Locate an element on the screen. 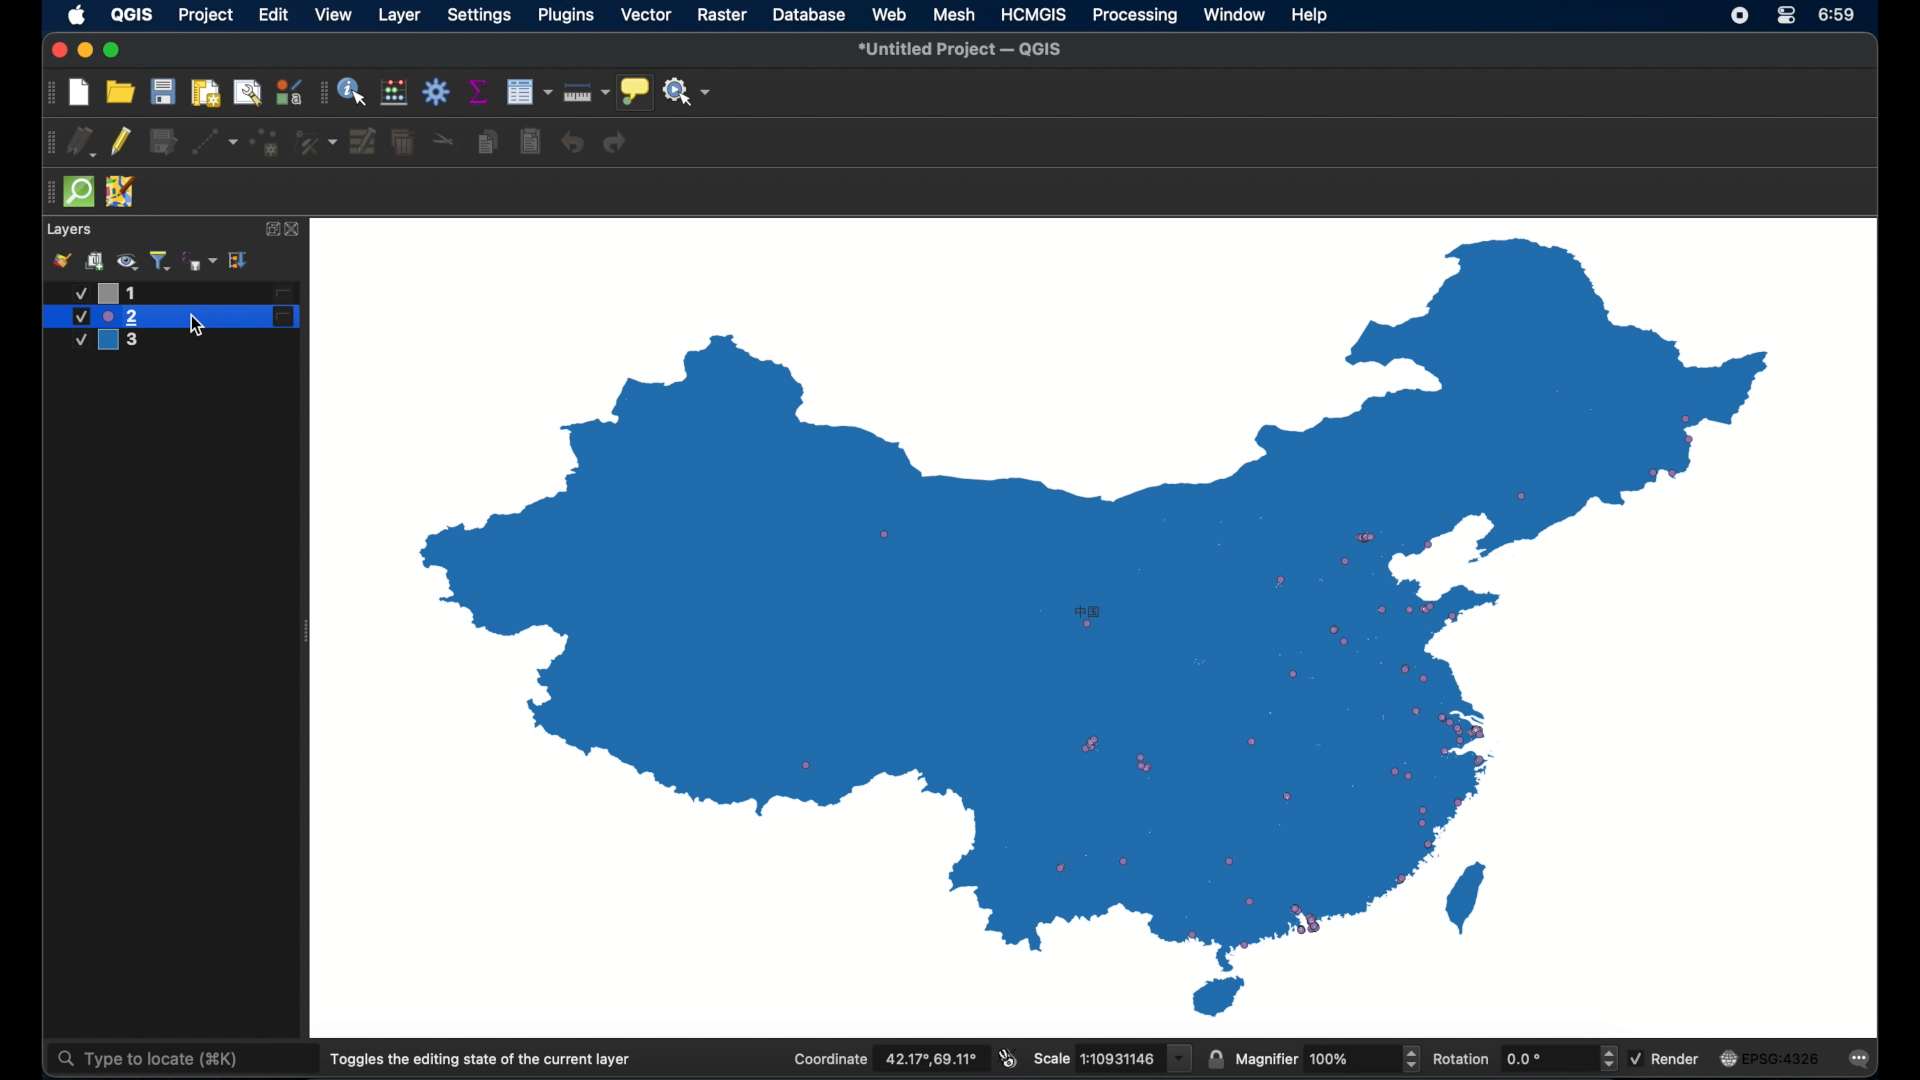 Image resolution: width=1920 pixels, height=1080 pixels. styling panel is located at coordinates (61, 260).